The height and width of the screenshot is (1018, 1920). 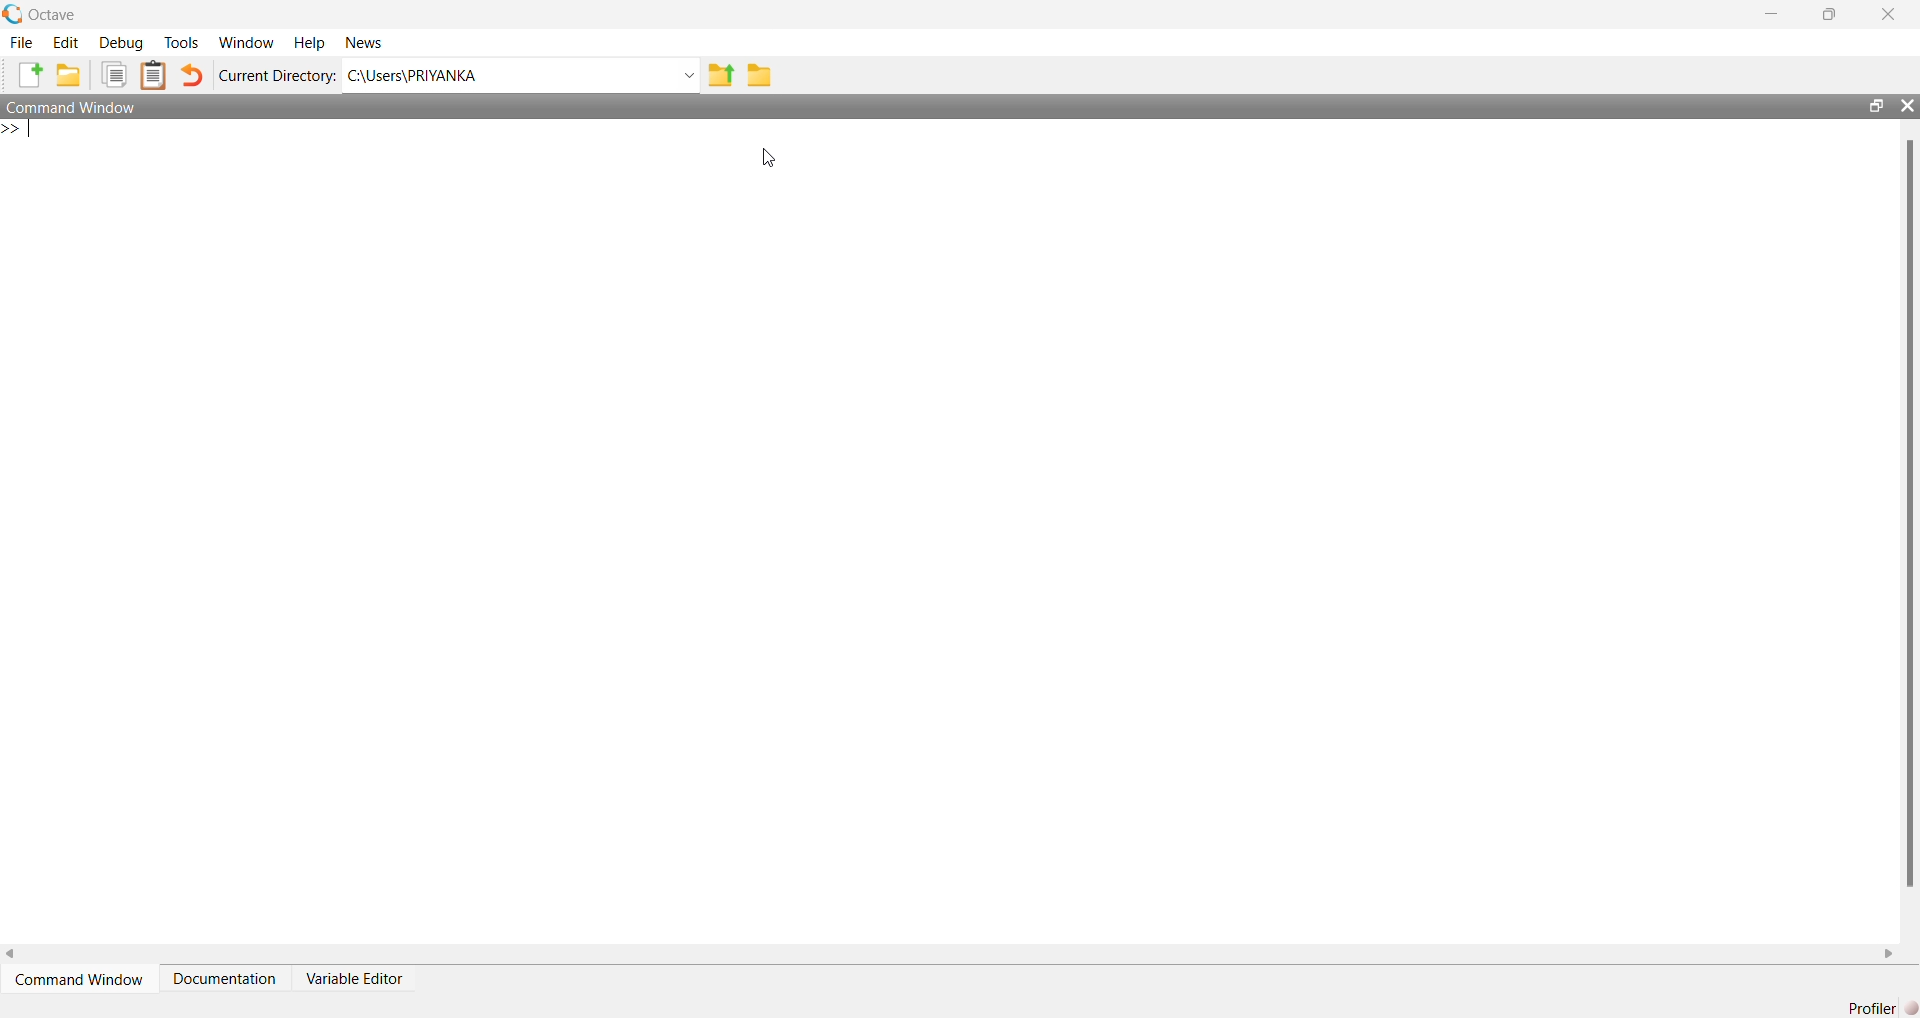 I want to click on scroll bar, so click(x=1907, y=511).